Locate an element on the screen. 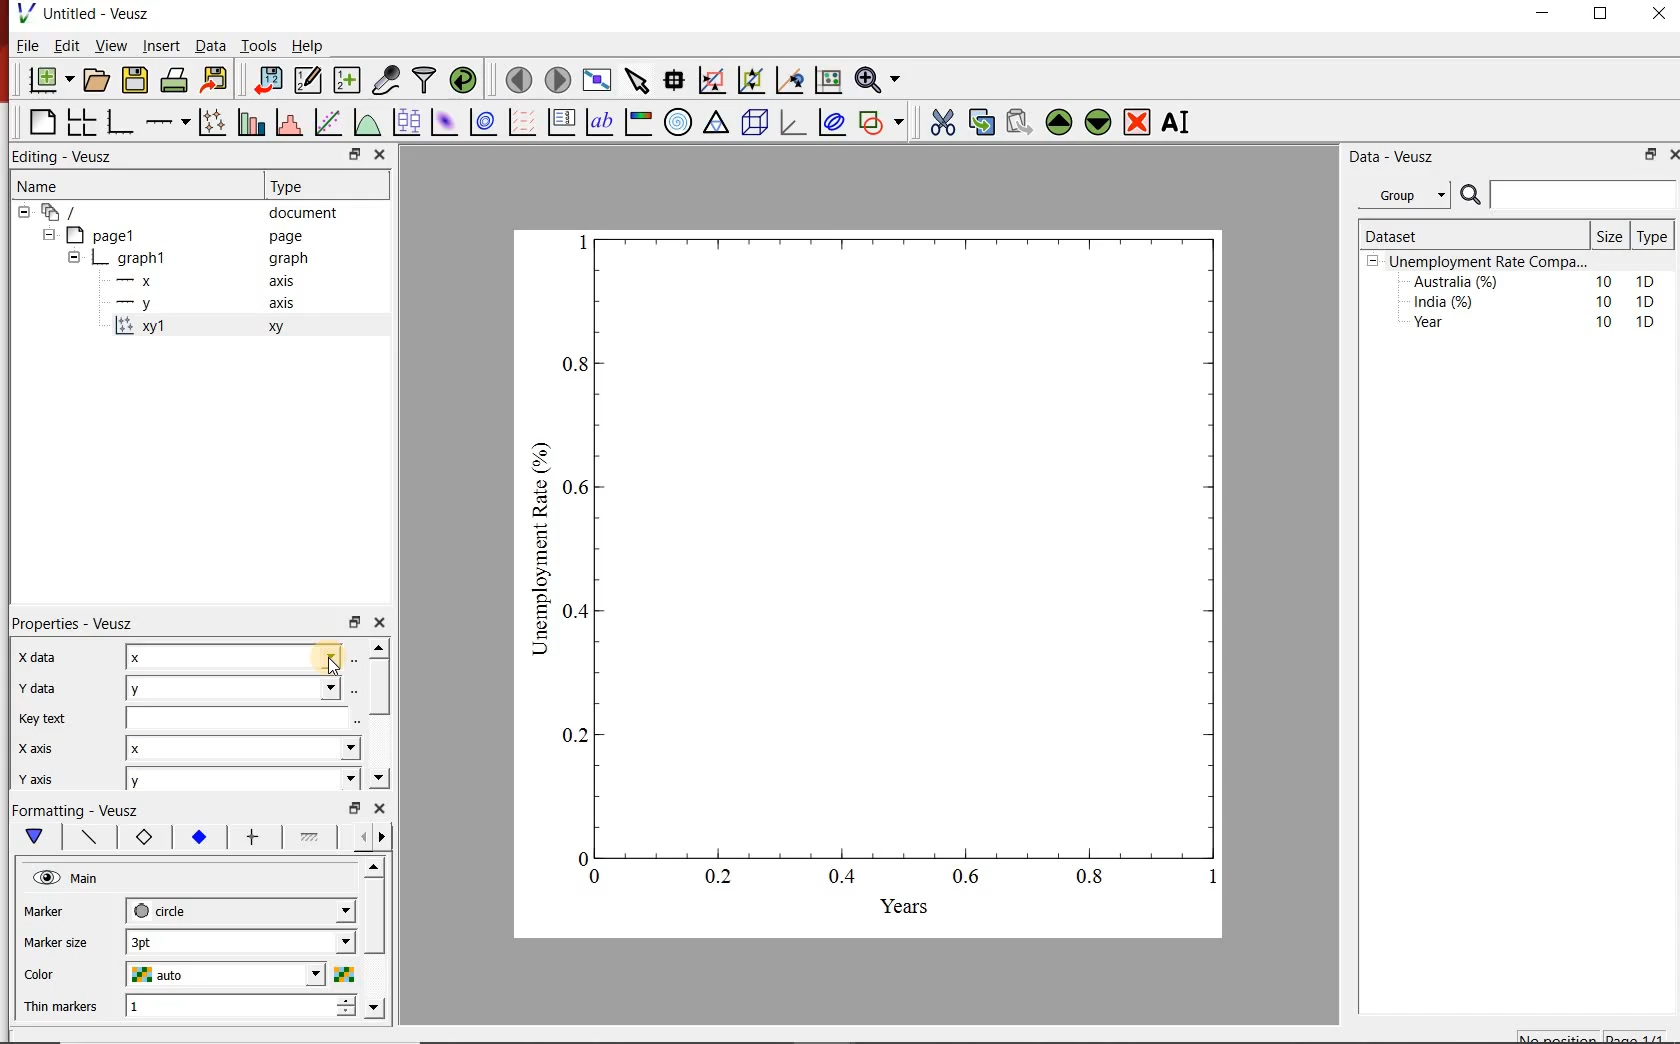  blank page is located at coordinates (41, 120).